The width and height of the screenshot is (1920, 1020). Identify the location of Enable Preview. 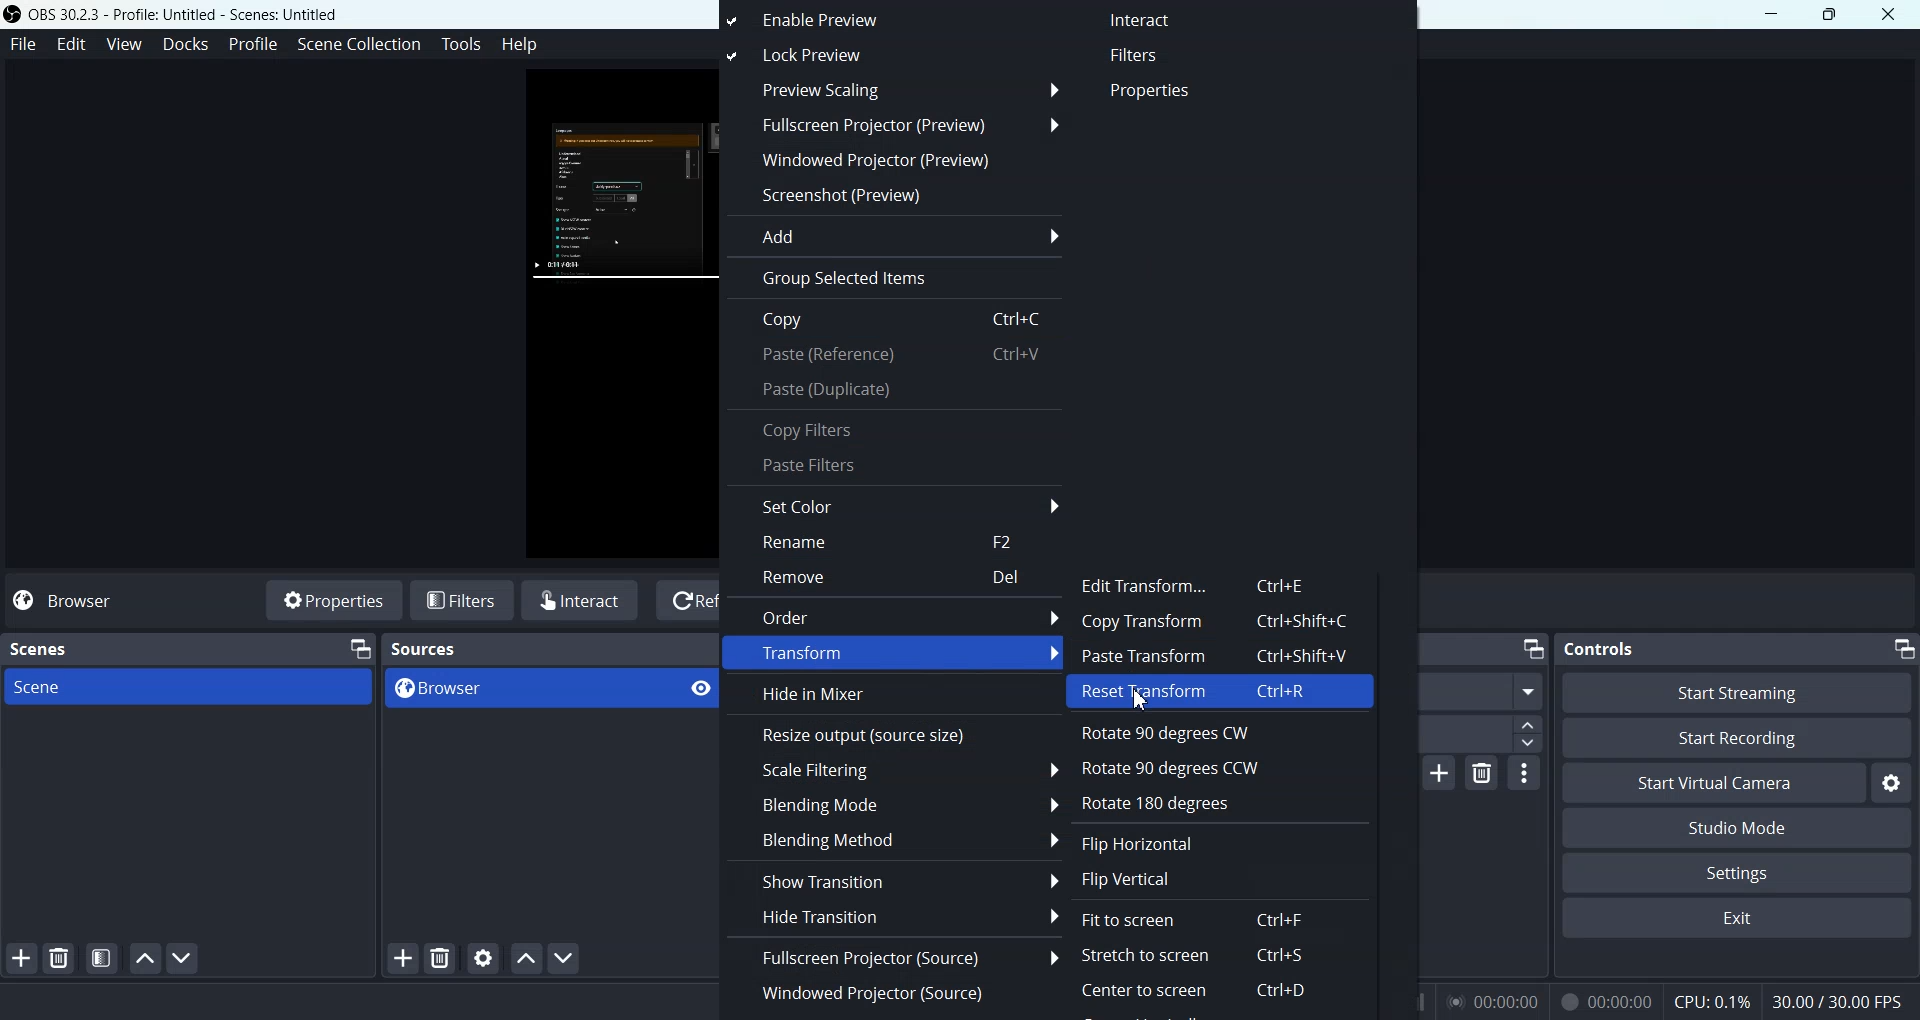
(846, 20).